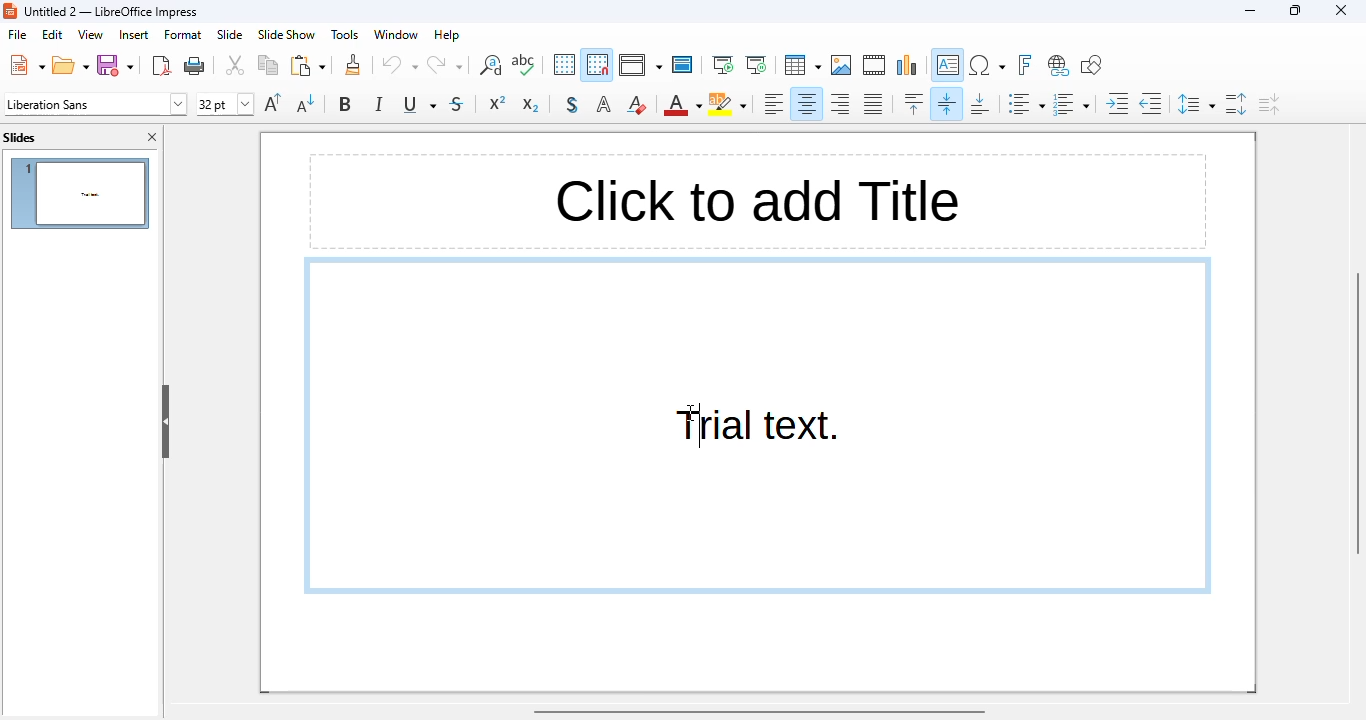 Image resolution: width=1366 pixels, height=720 pixels. Describe the element at coordinates (115, 12) in the screenshot. I see `Untitled 2 — LibreOffice Impress` at that location.